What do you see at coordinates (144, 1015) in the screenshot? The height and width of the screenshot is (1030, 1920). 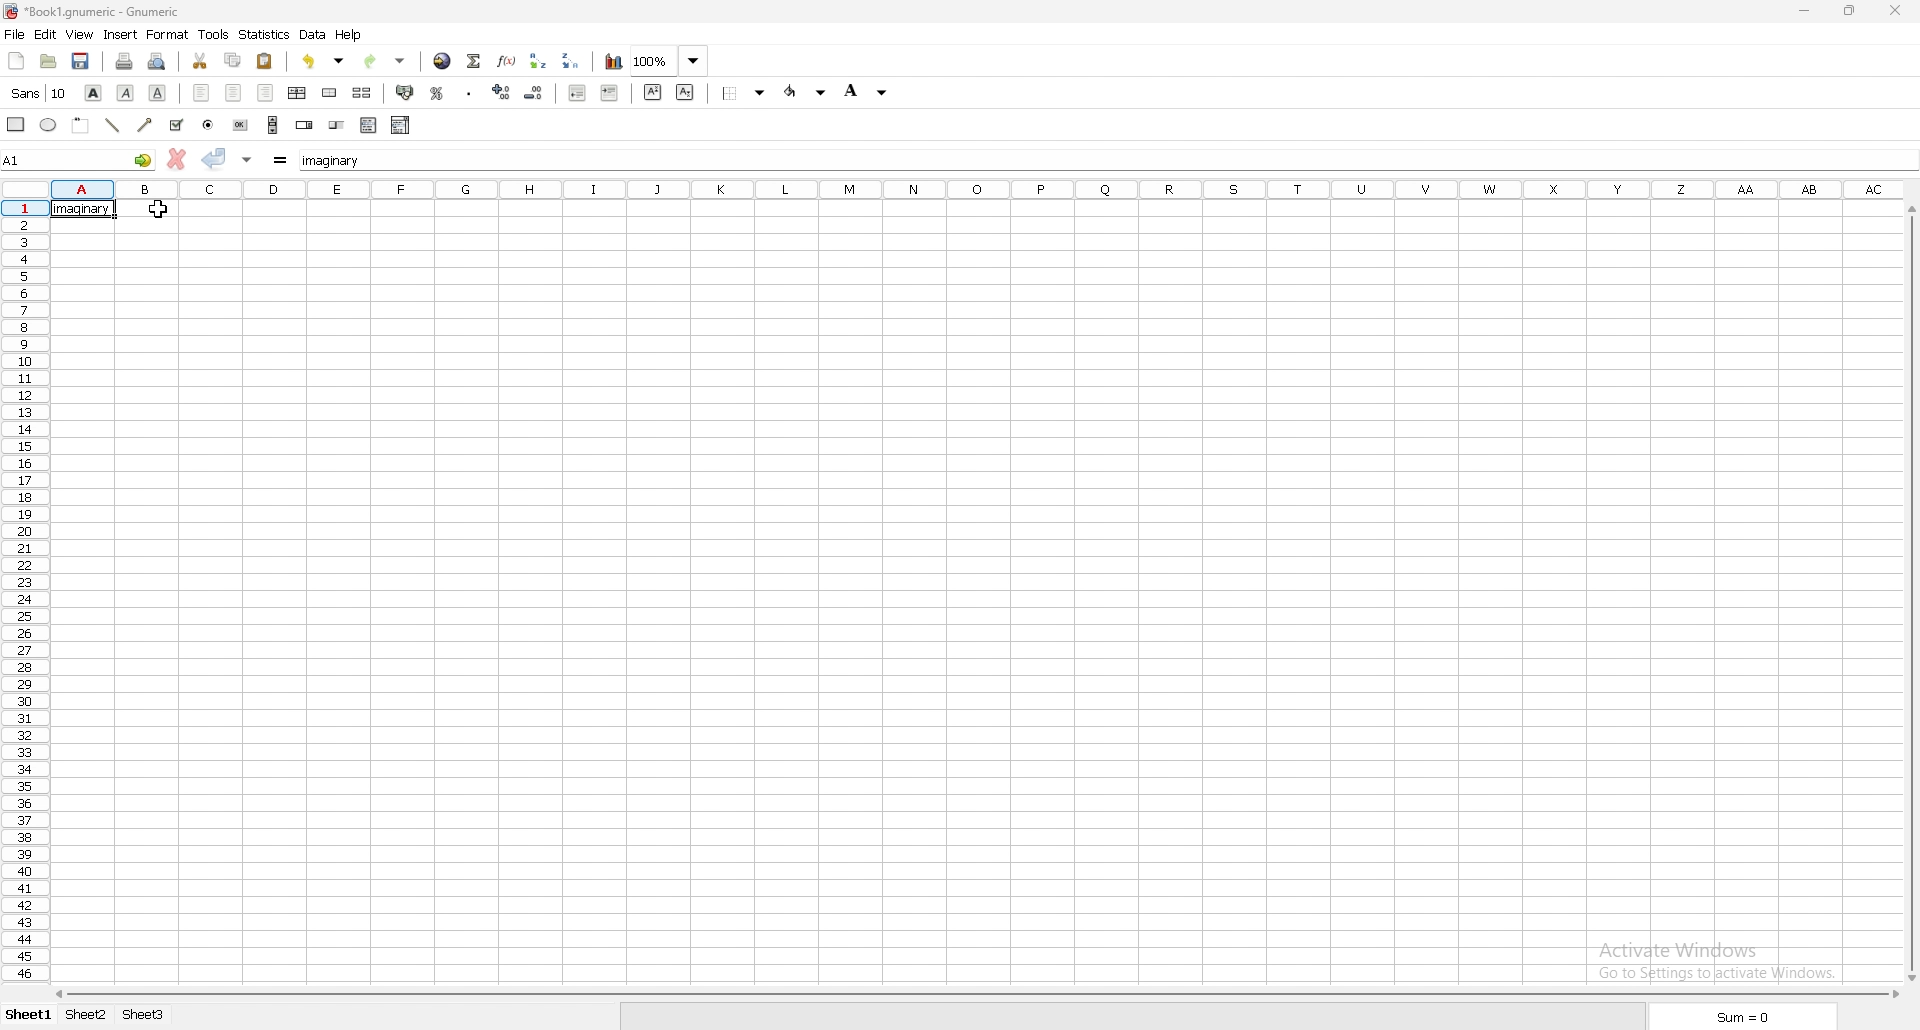 I see `sheet 3` at bounding box center [144, 1015].